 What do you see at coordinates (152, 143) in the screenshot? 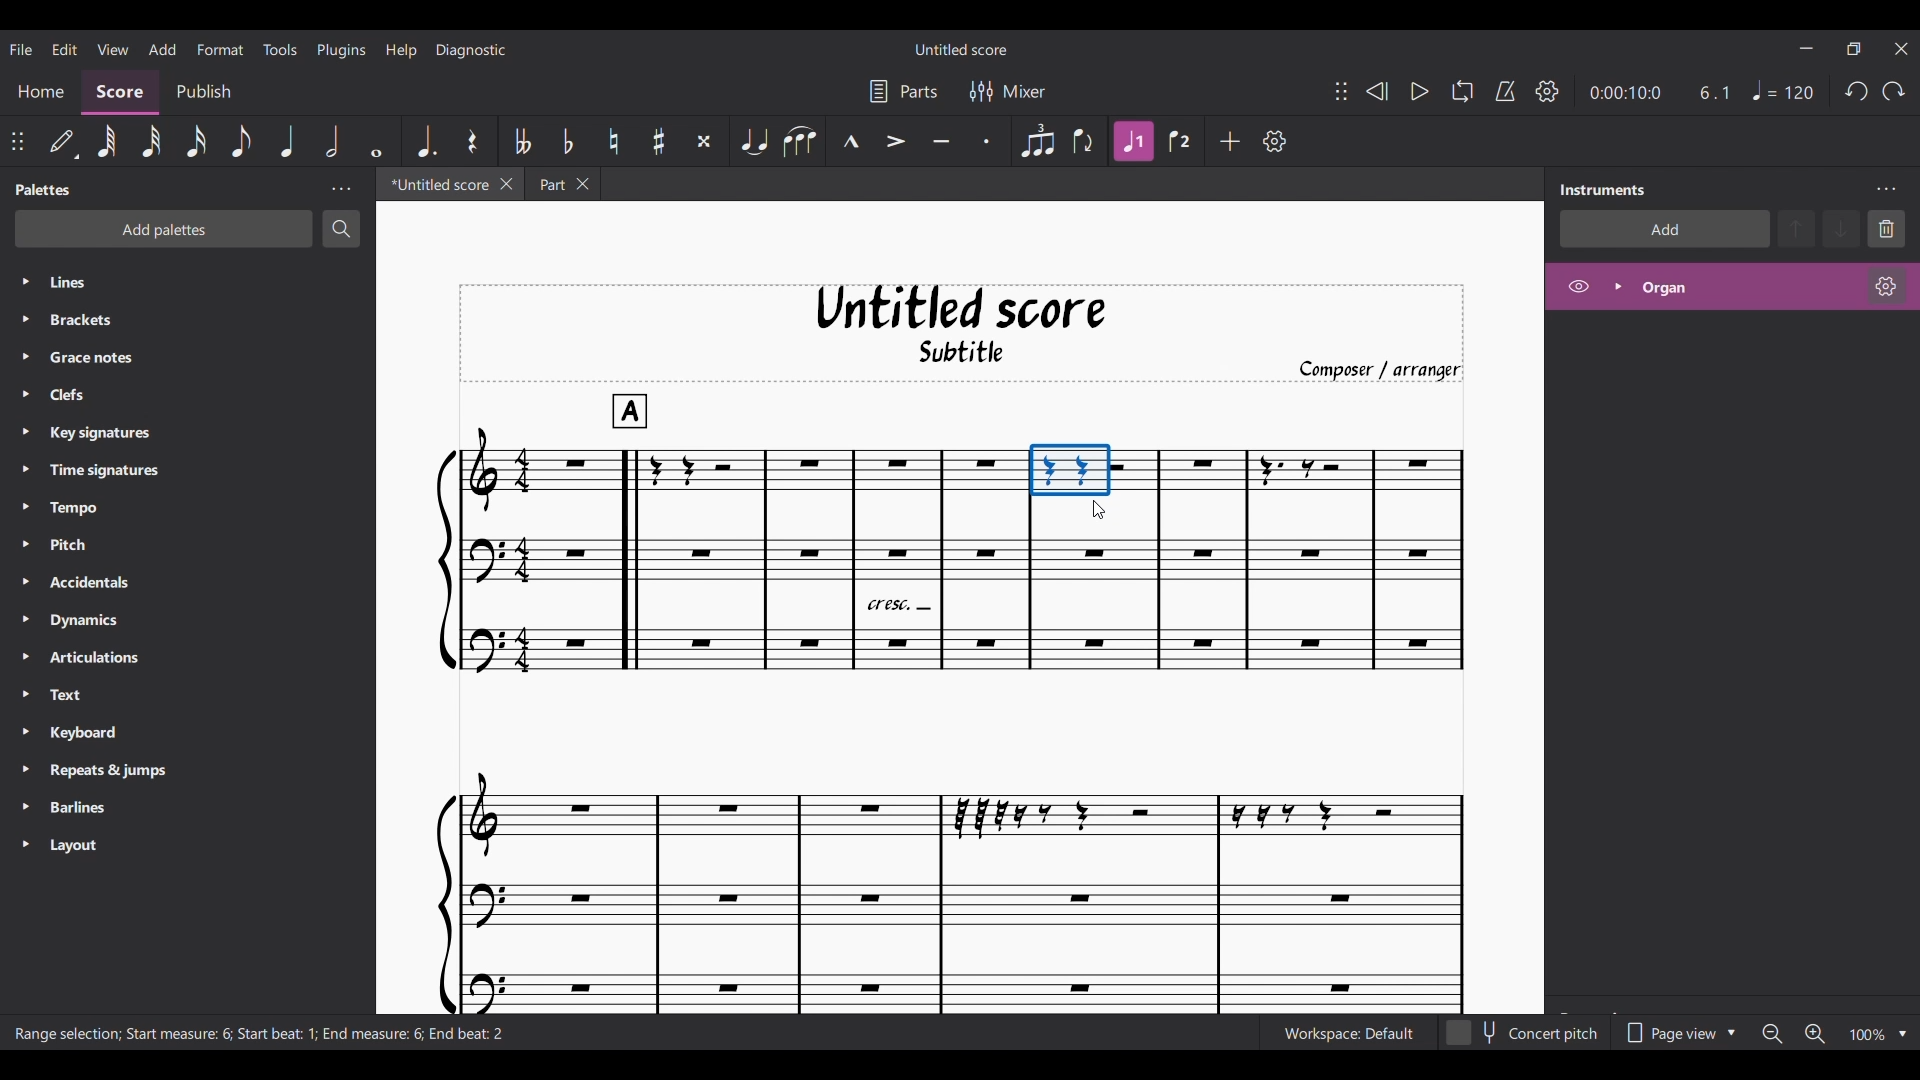
I see `32nd note` at bounding box center [152, 143].